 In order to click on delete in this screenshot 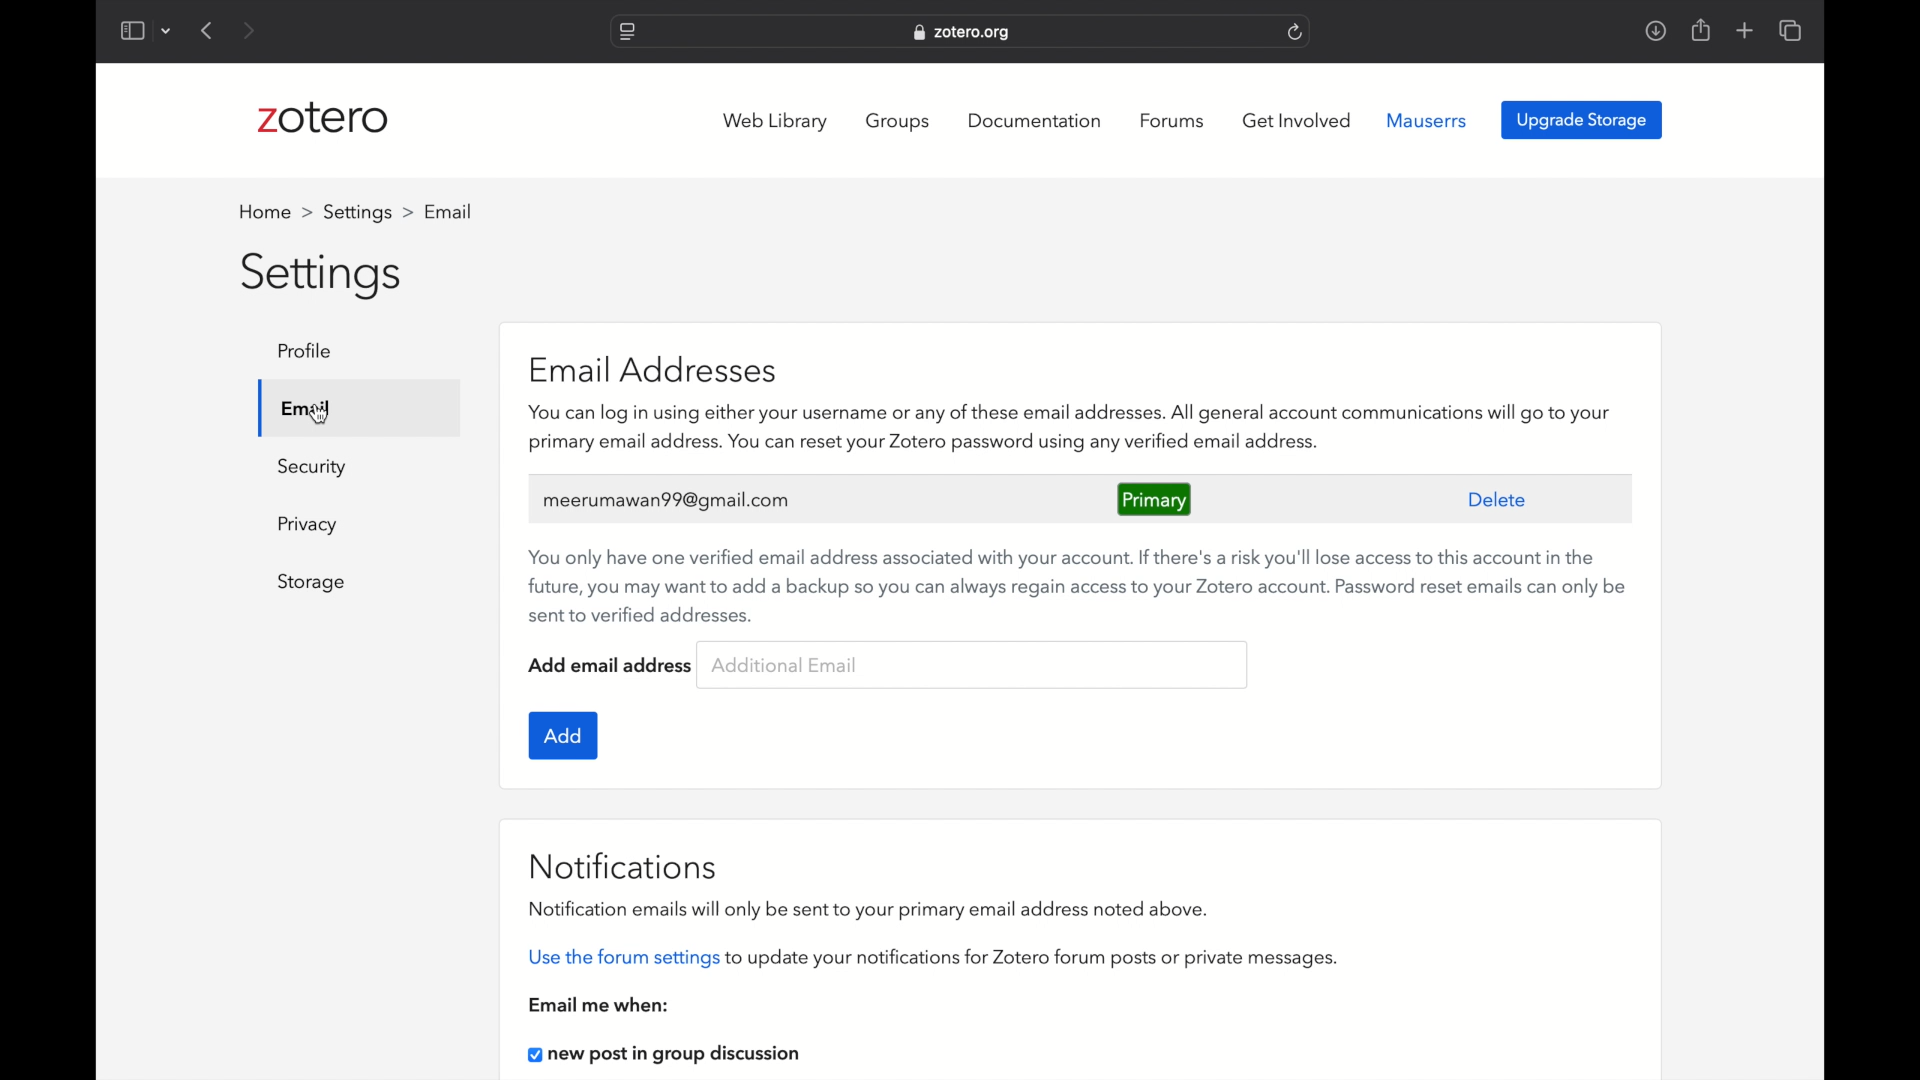, I will do `click(1500, 499)`.